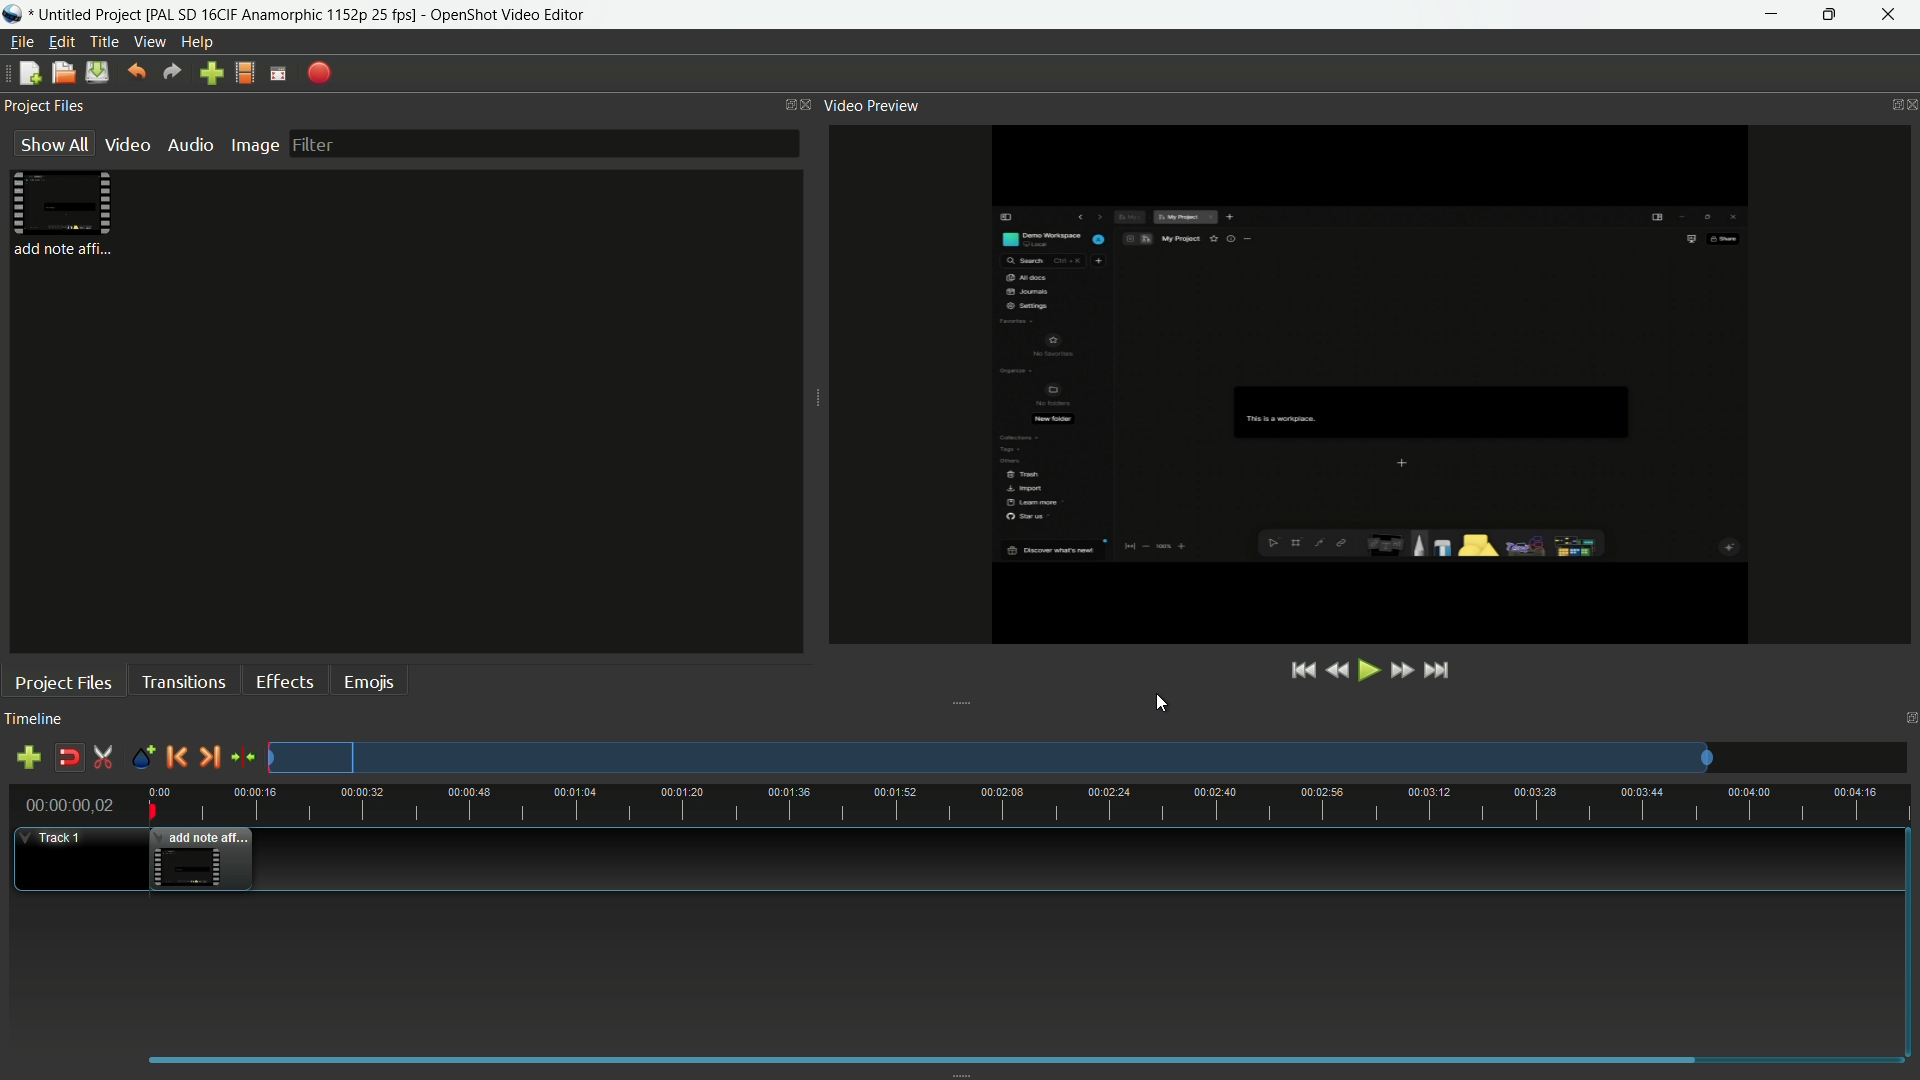 This screenshot has width=1920, height=1080. Describe the element at coordinates (319, 74) in the screenshot. I see `export` at that location.